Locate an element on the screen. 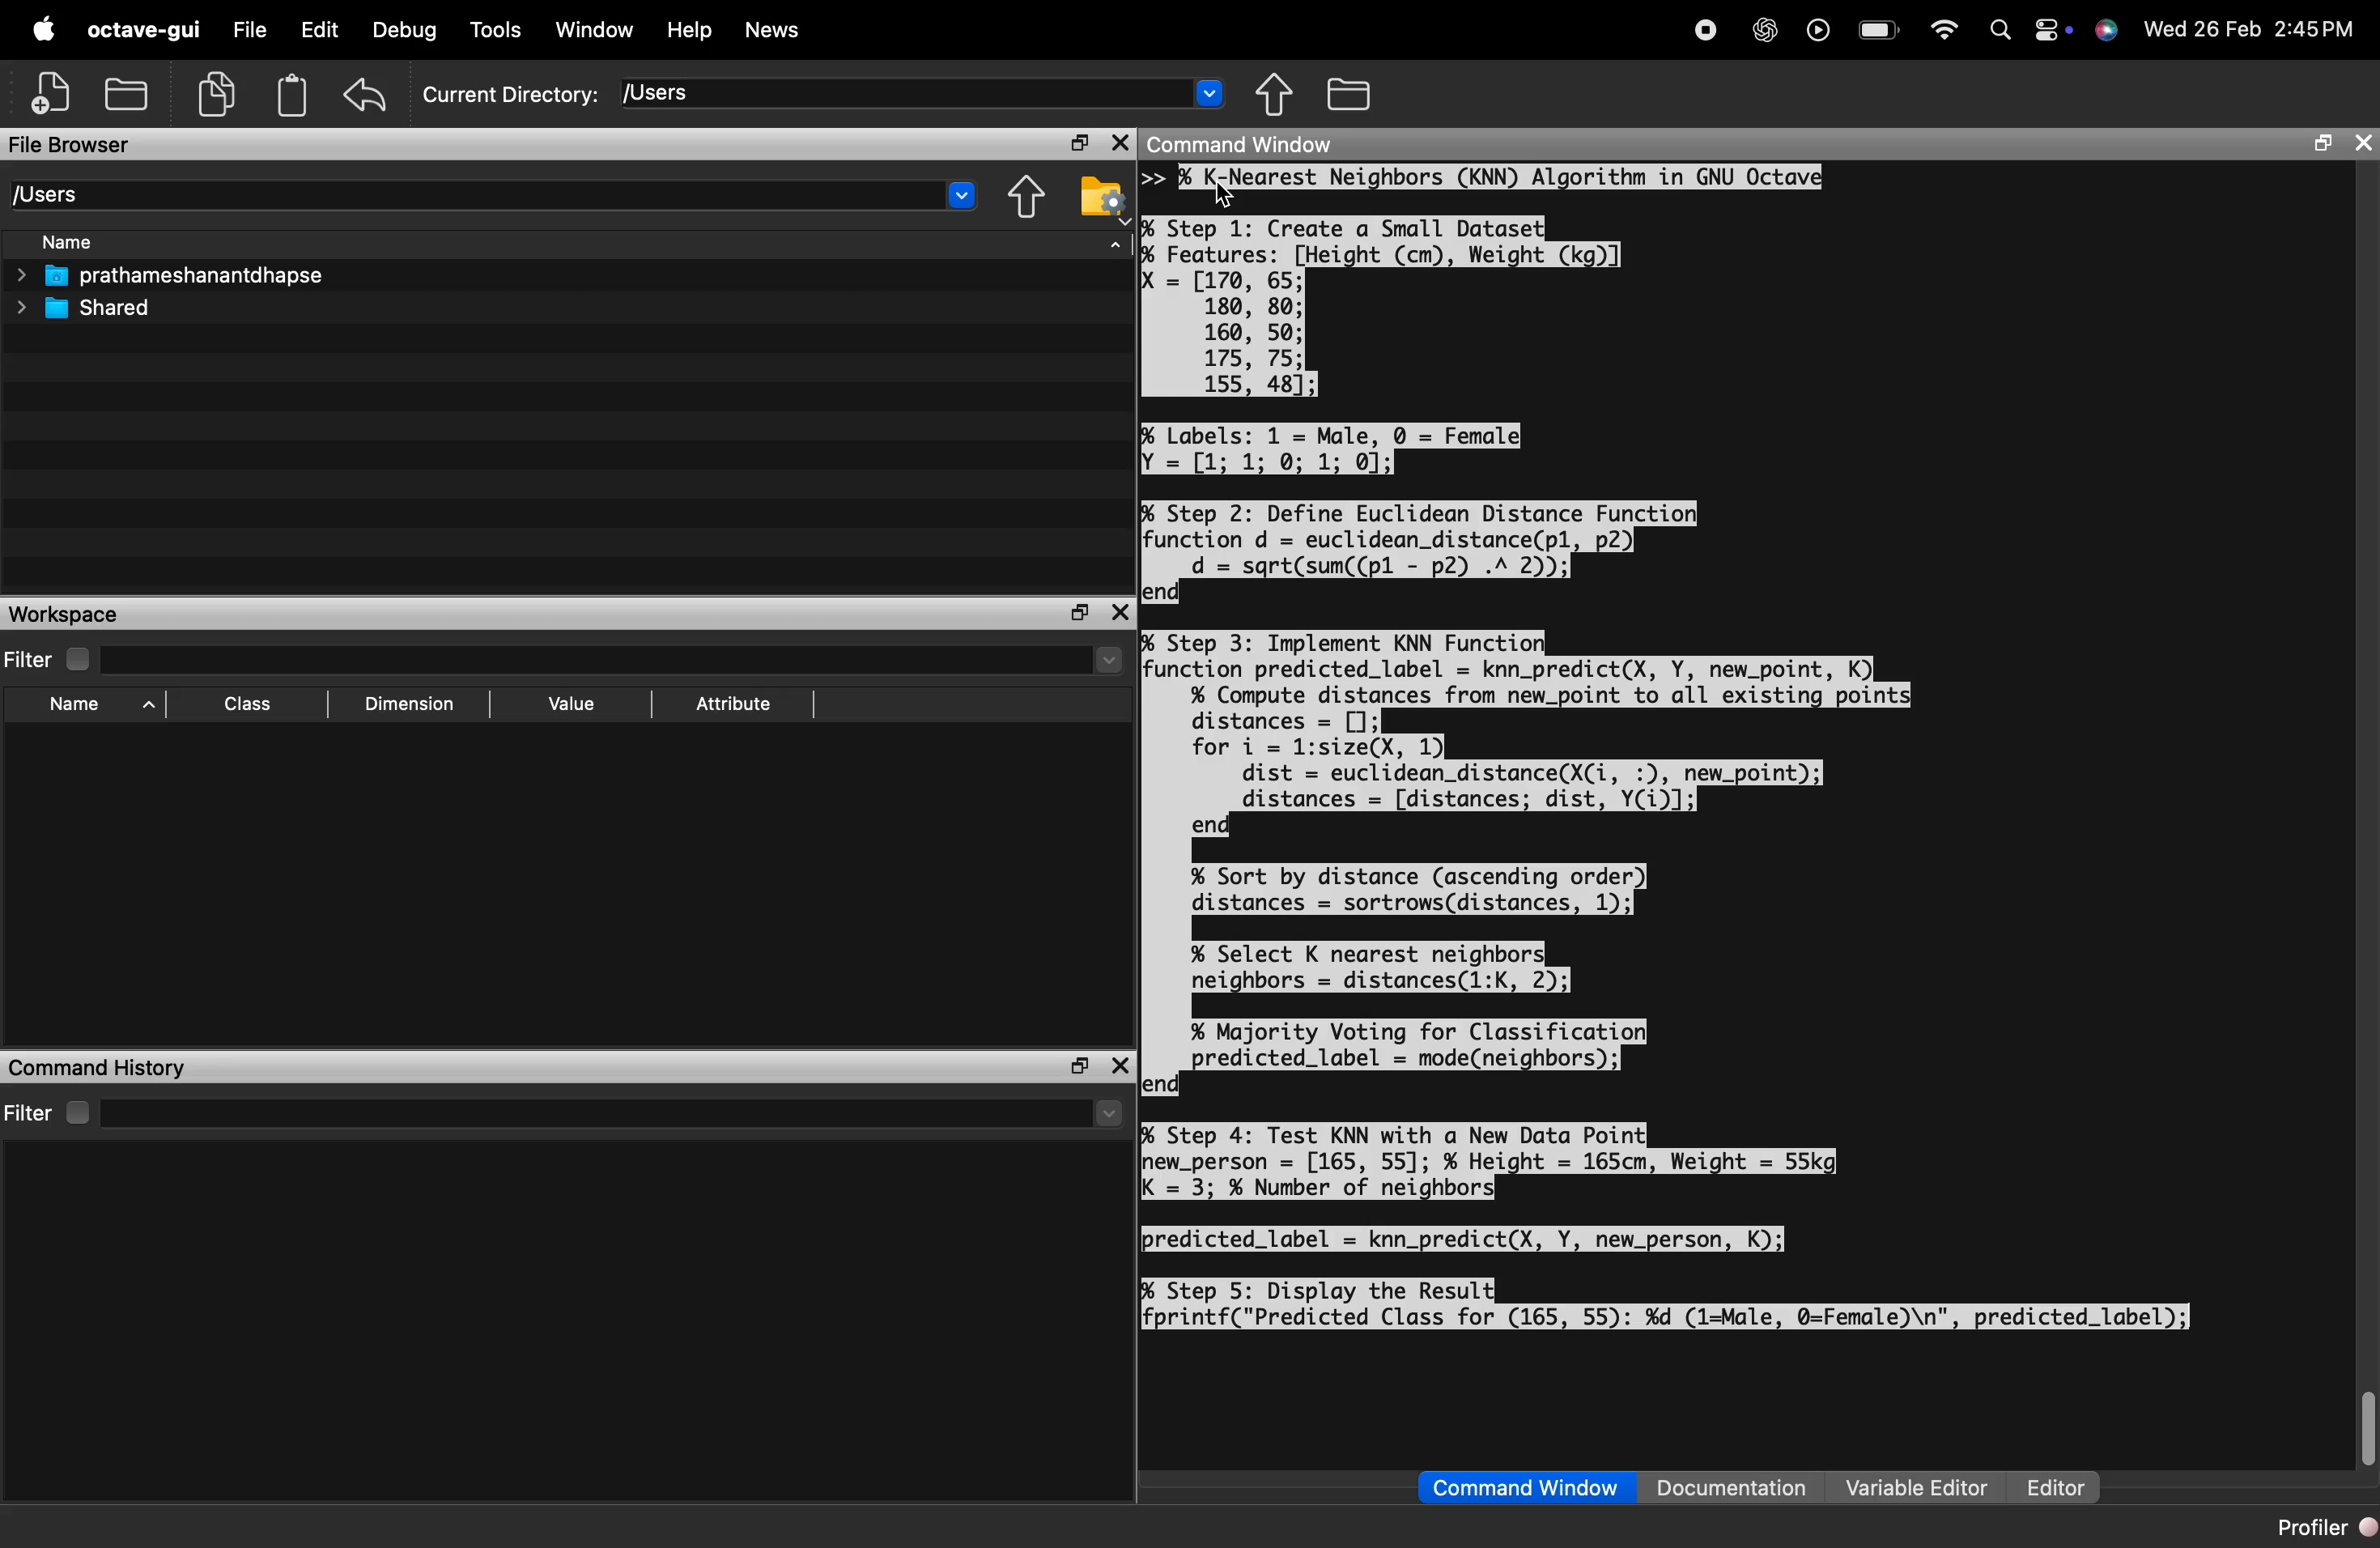 This screenshot has height=1548, width=2380. Window is located at coordinates (601, 25).